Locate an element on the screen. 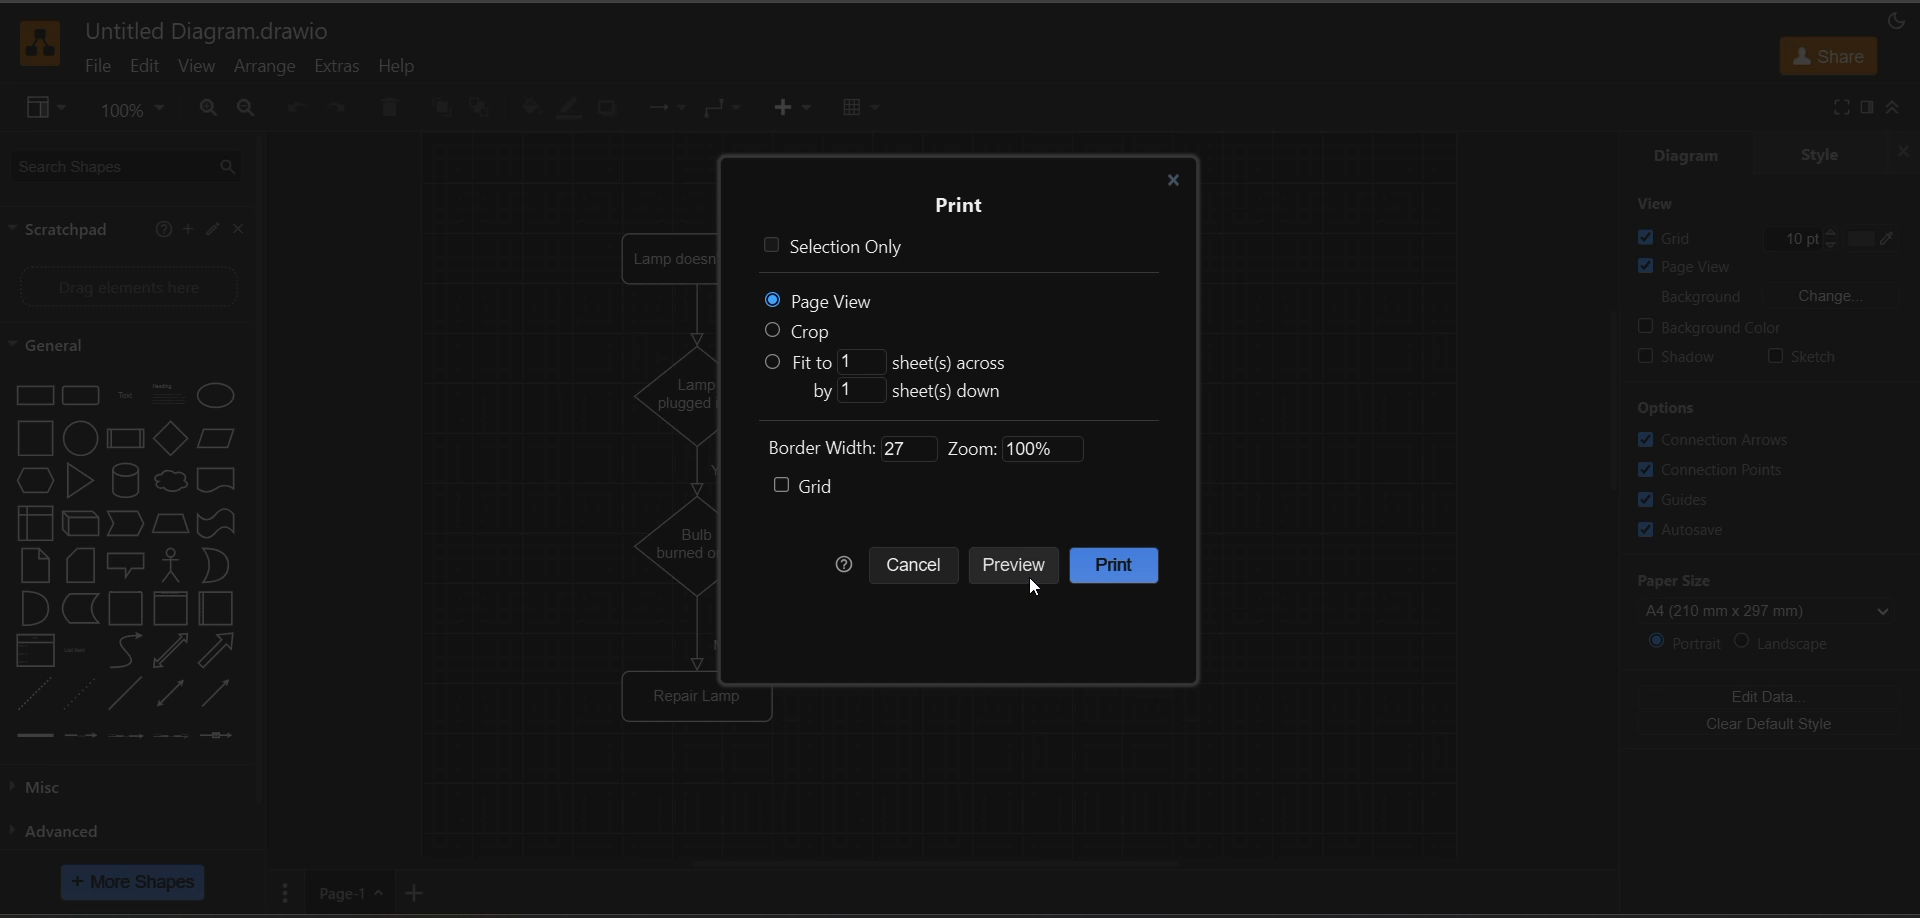 Image resolution: width=1920 pixels, height=918 pixels. vertical scroll bar is located at coordinates (1615, 396).